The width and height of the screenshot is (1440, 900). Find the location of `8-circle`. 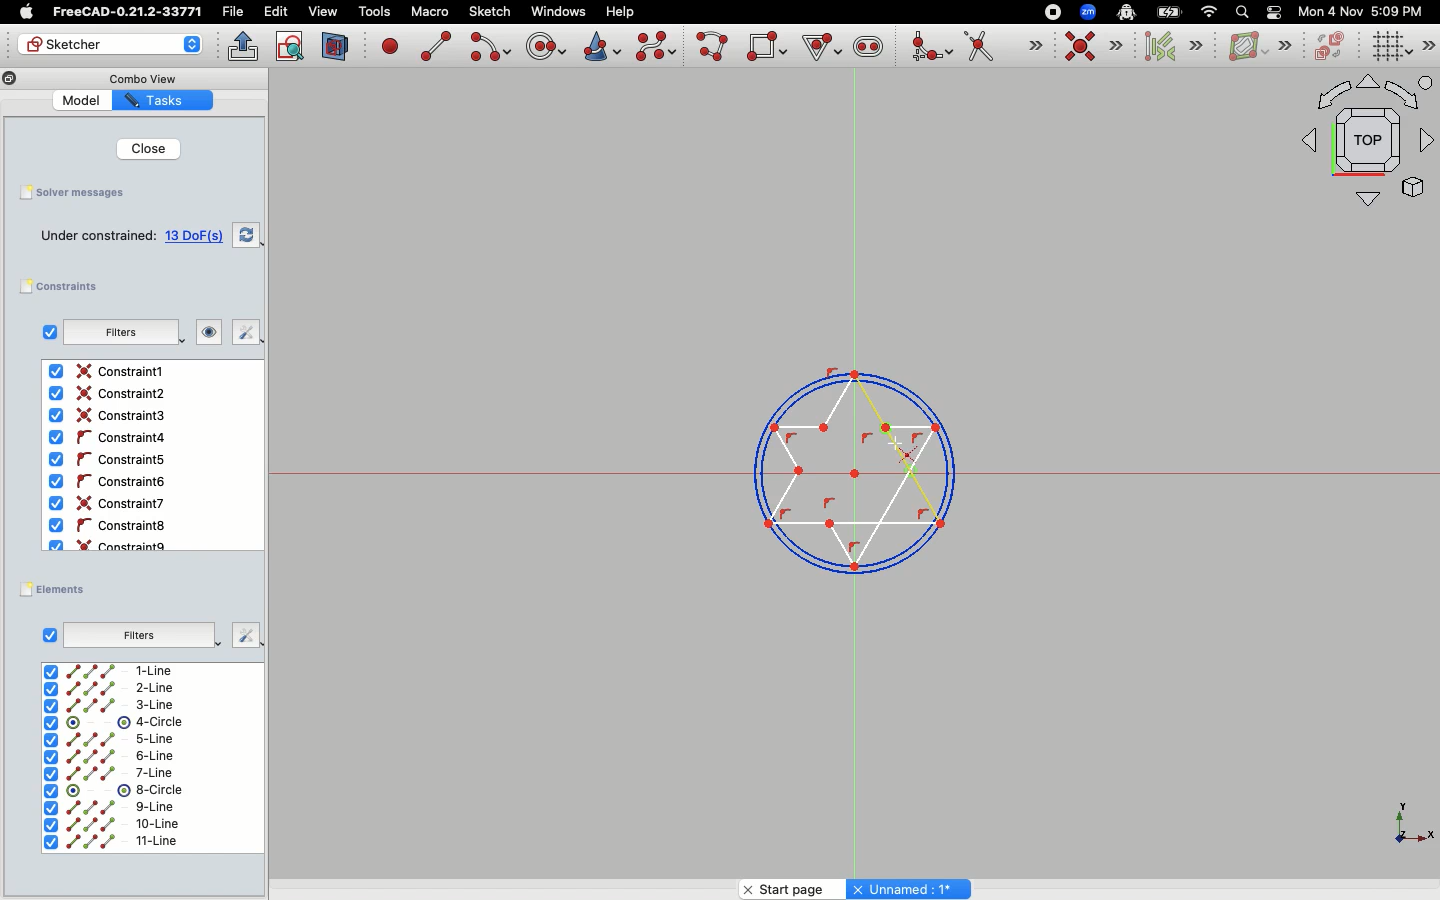

8-circle is located at coordinates (125, 790).